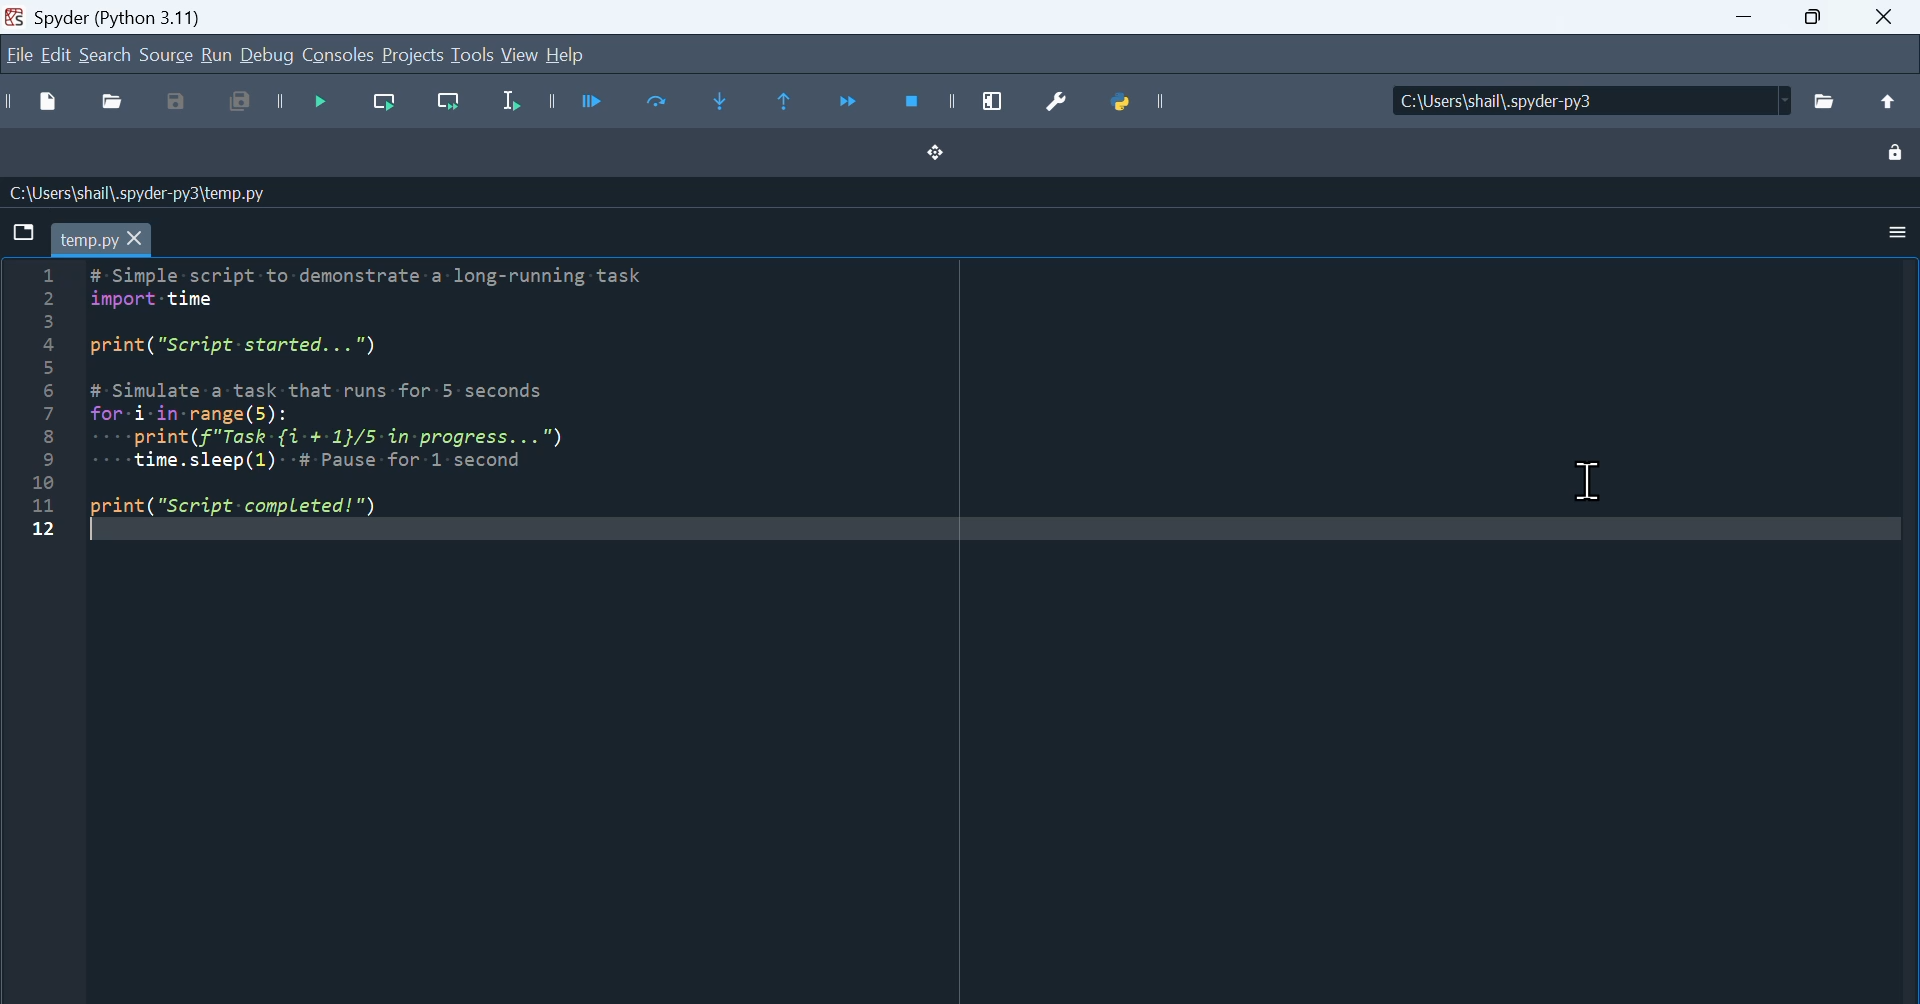 The width and height of the screenshot is (1920, 1004). I want to click on Debug file, so click(321, 102).